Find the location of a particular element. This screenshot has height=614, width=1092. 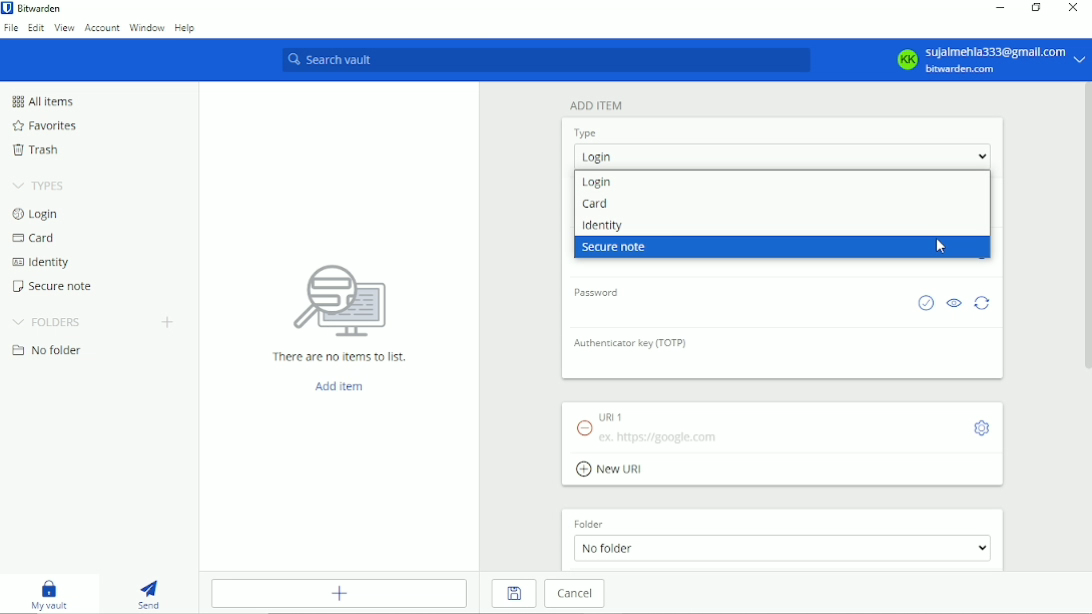

My vault is located at coordinates (49, 593).